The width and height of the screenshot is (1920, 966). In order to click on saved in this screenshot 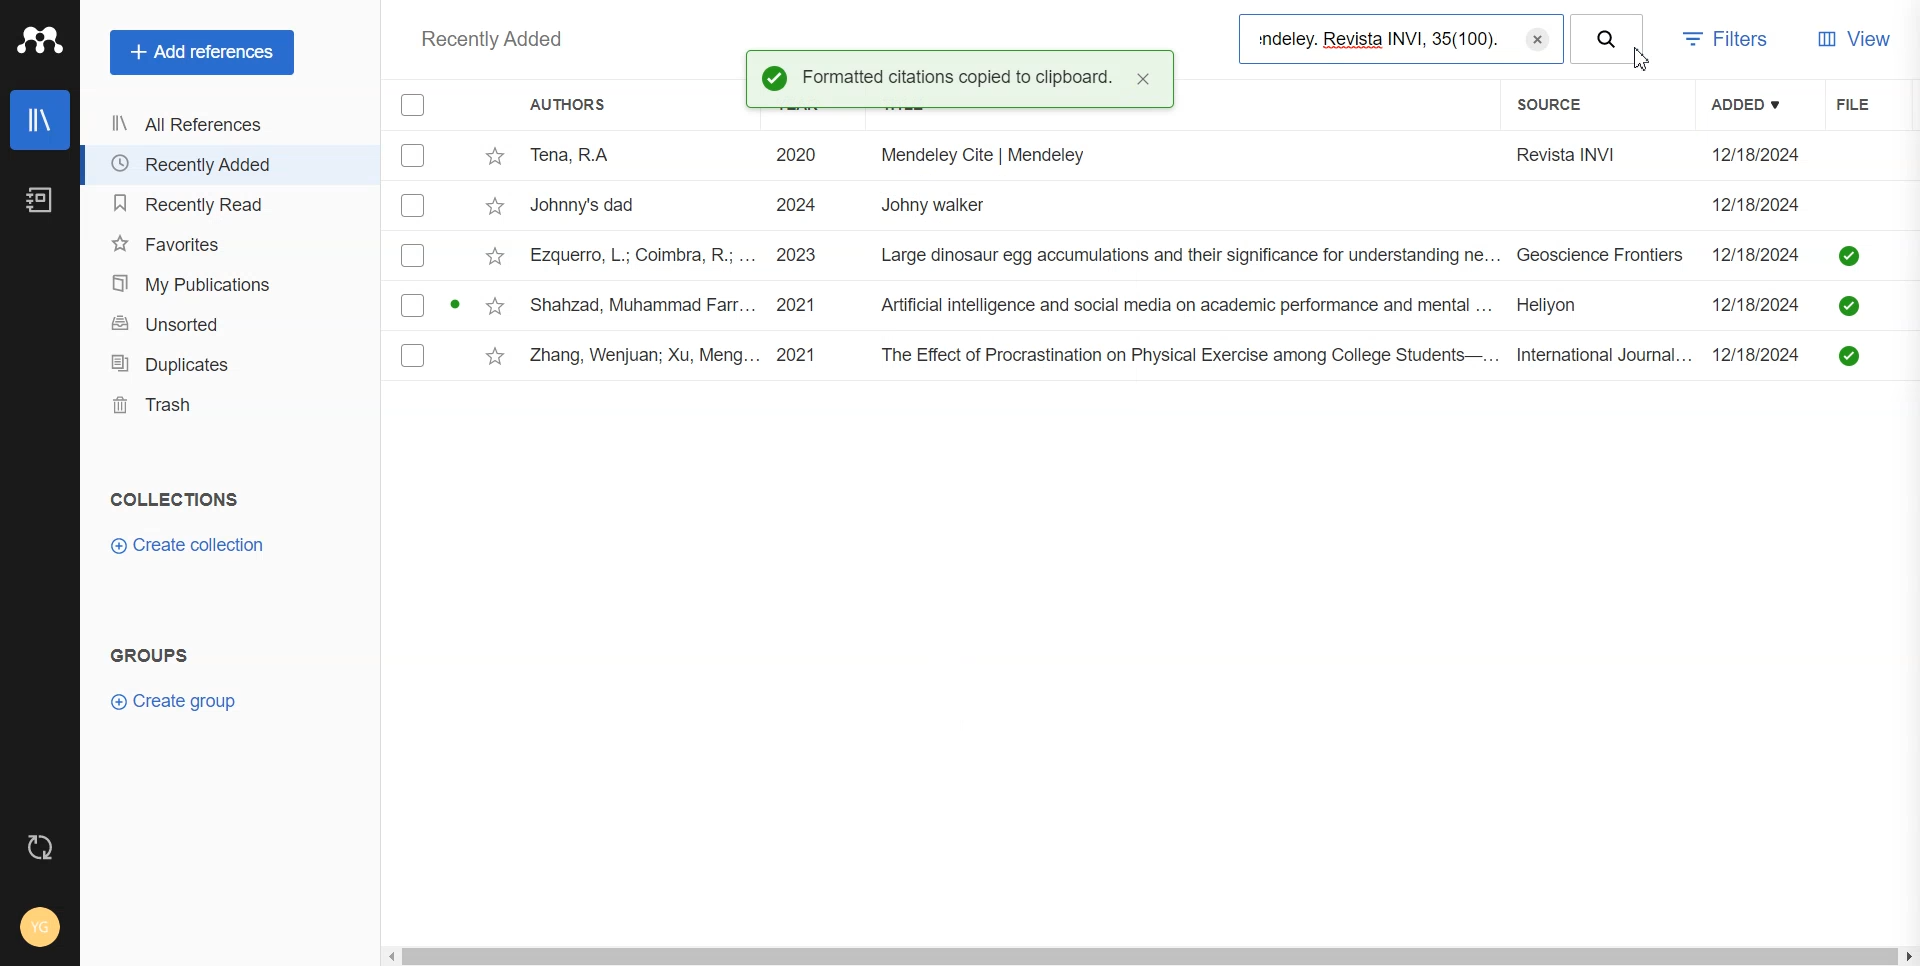, I will do `click(1848, 308)`.